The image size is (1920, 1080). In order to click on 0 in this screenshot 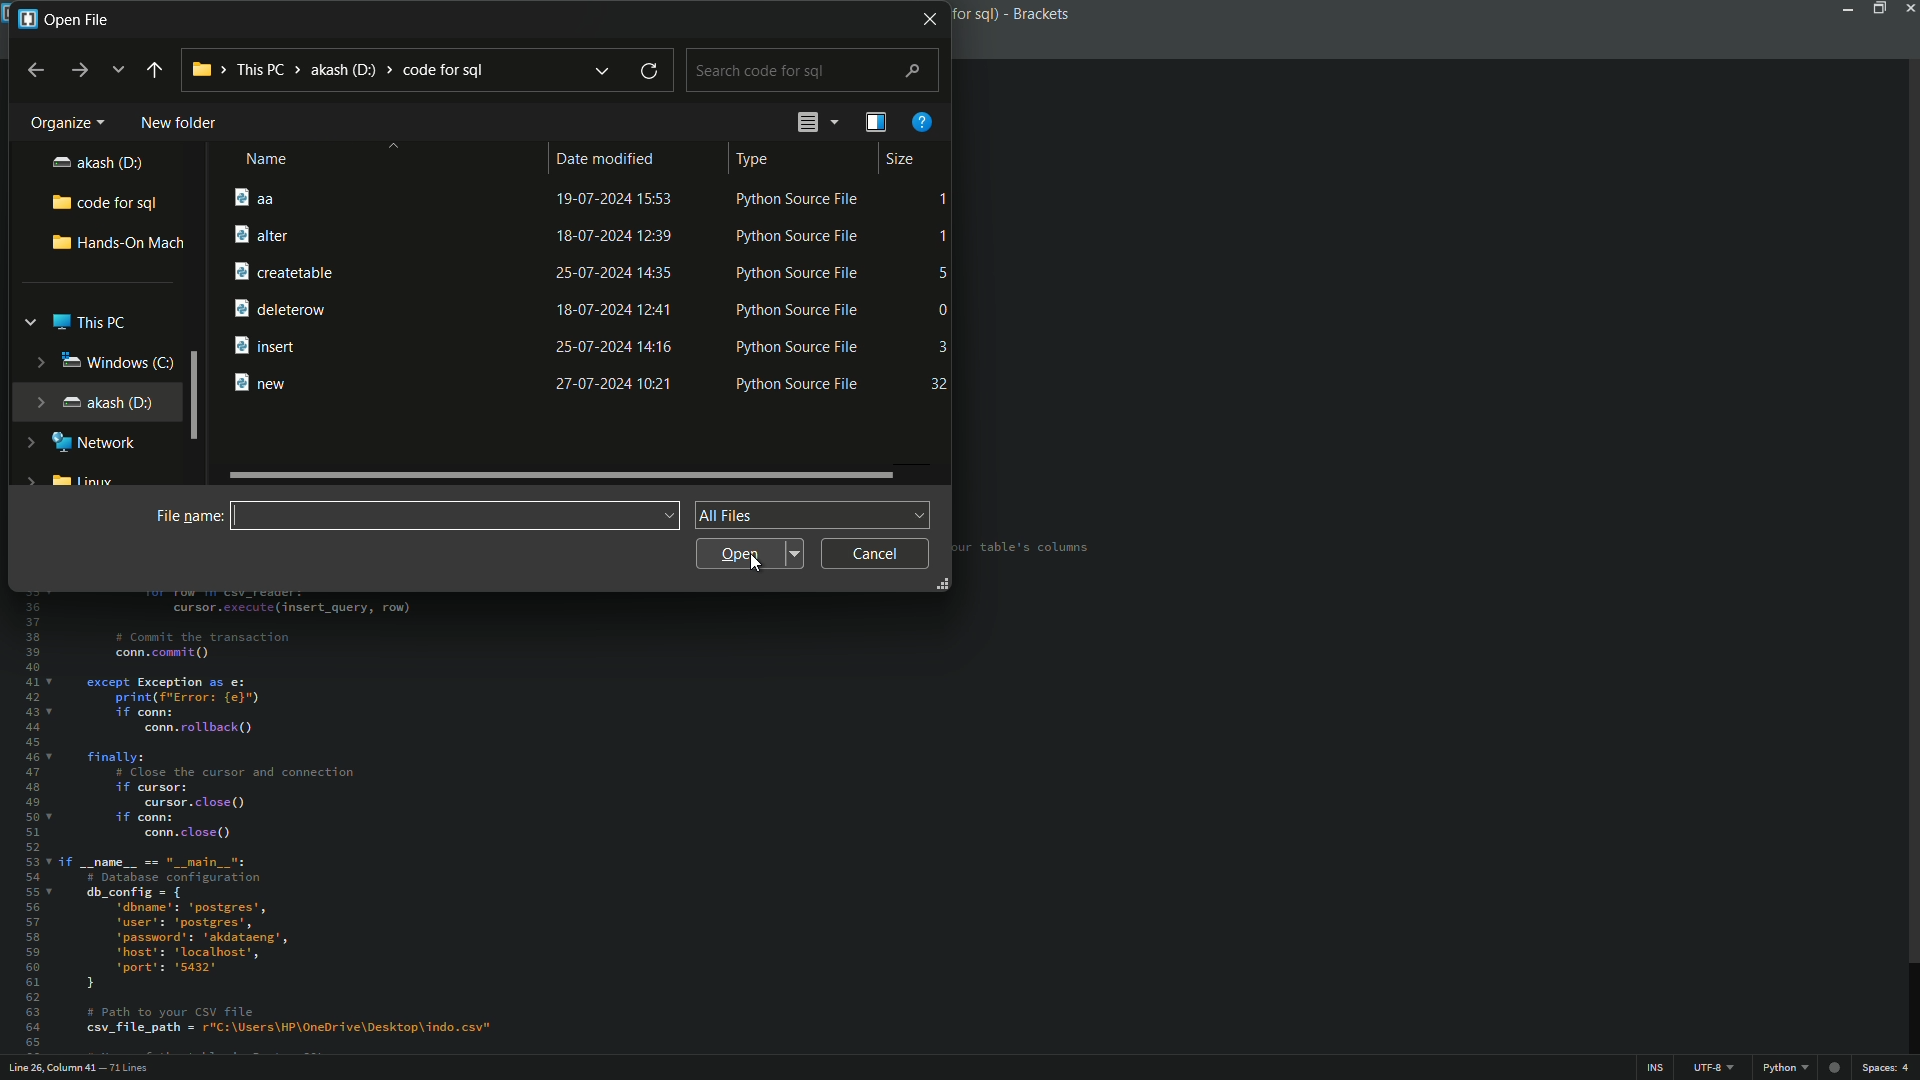, I will do `click(944, 310)`.